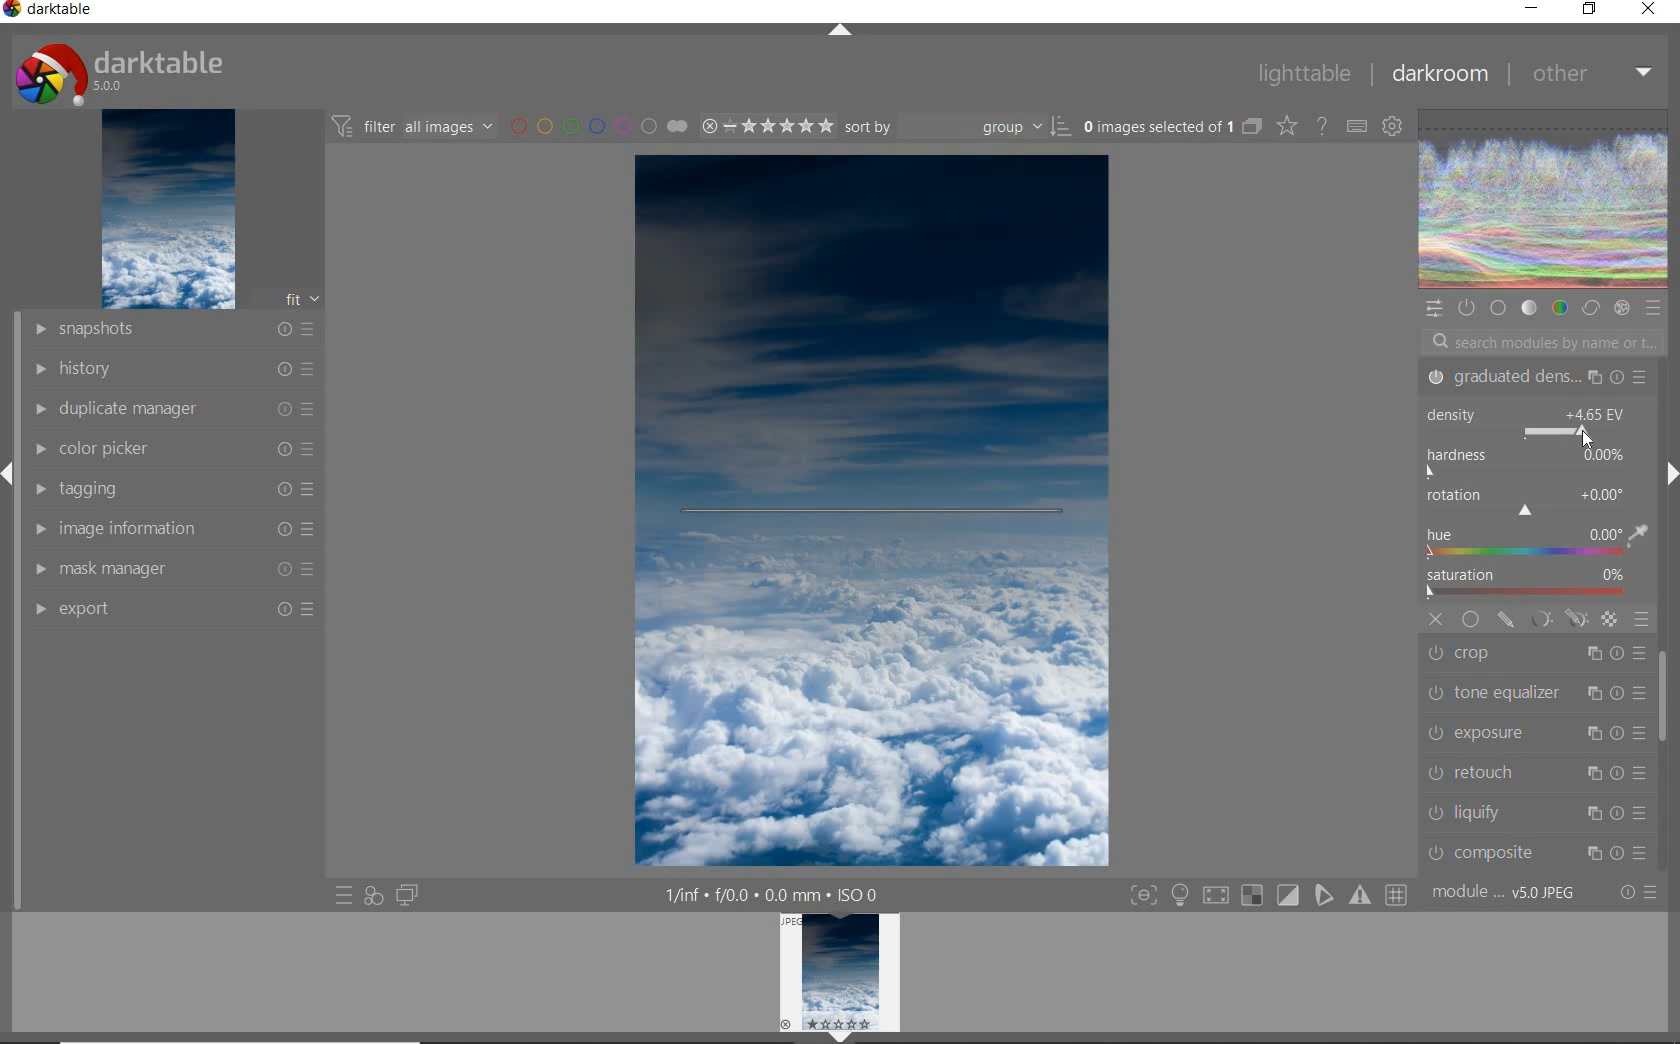 Image resolution: width=1680 pixels, height=1044 pixels. I want to click on EFFECT, so click(1622, 308).